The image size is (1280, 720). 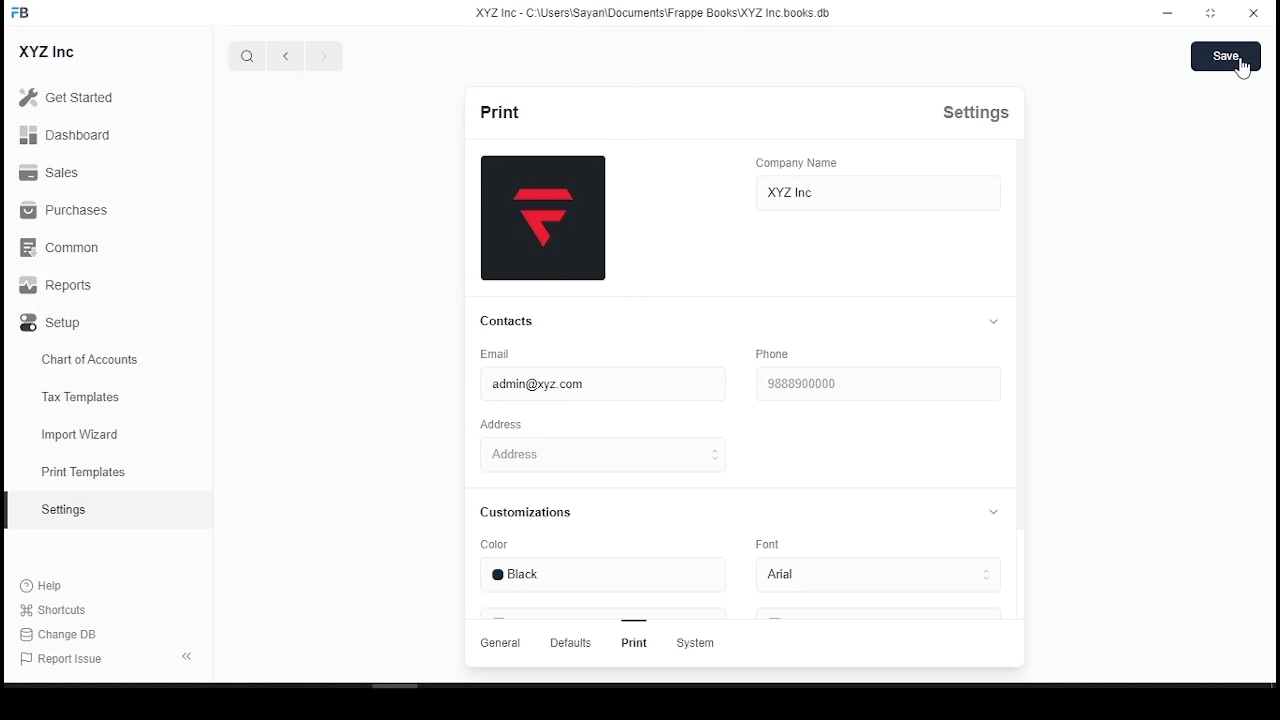 I want to click on minimize, so click(x=1168, y=13).